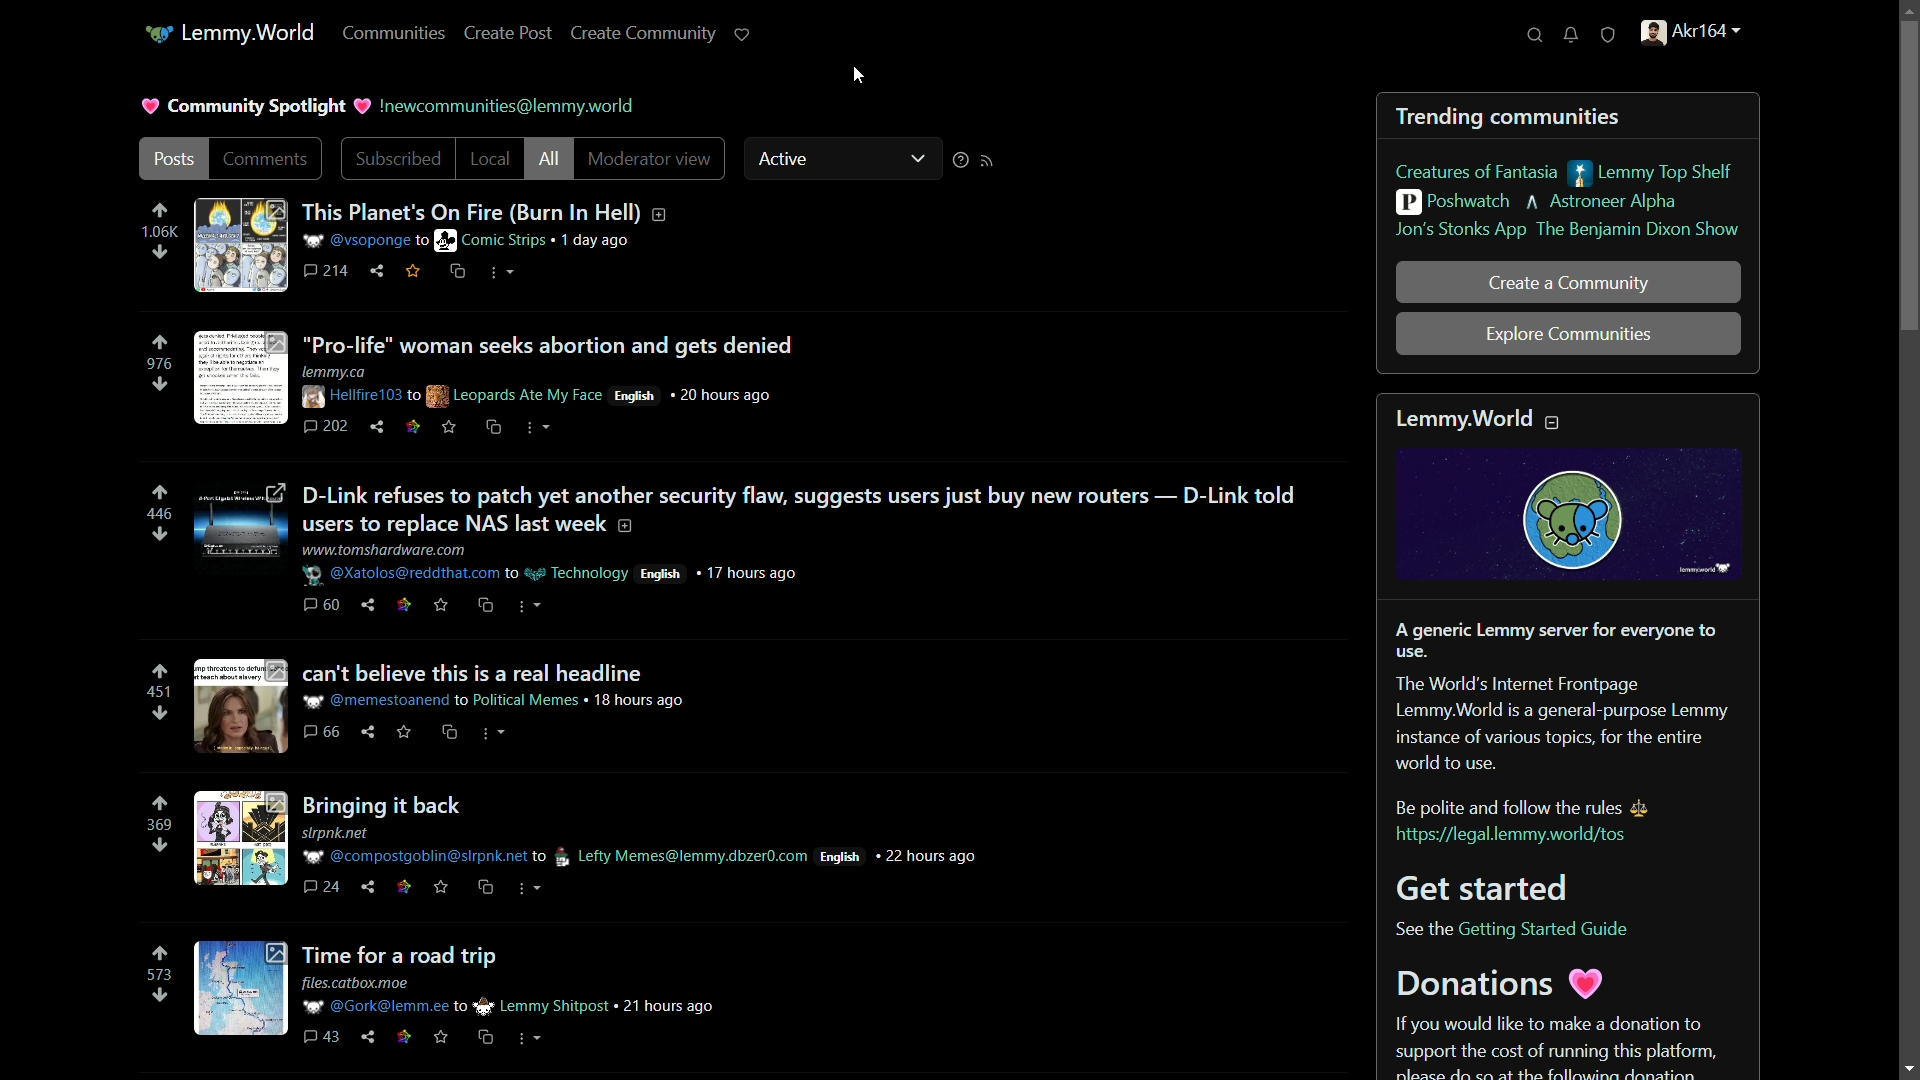  What do you see at coordinates (158, 692) in the screenshot?
I see `number of votes` at bounding box center [158, 692].